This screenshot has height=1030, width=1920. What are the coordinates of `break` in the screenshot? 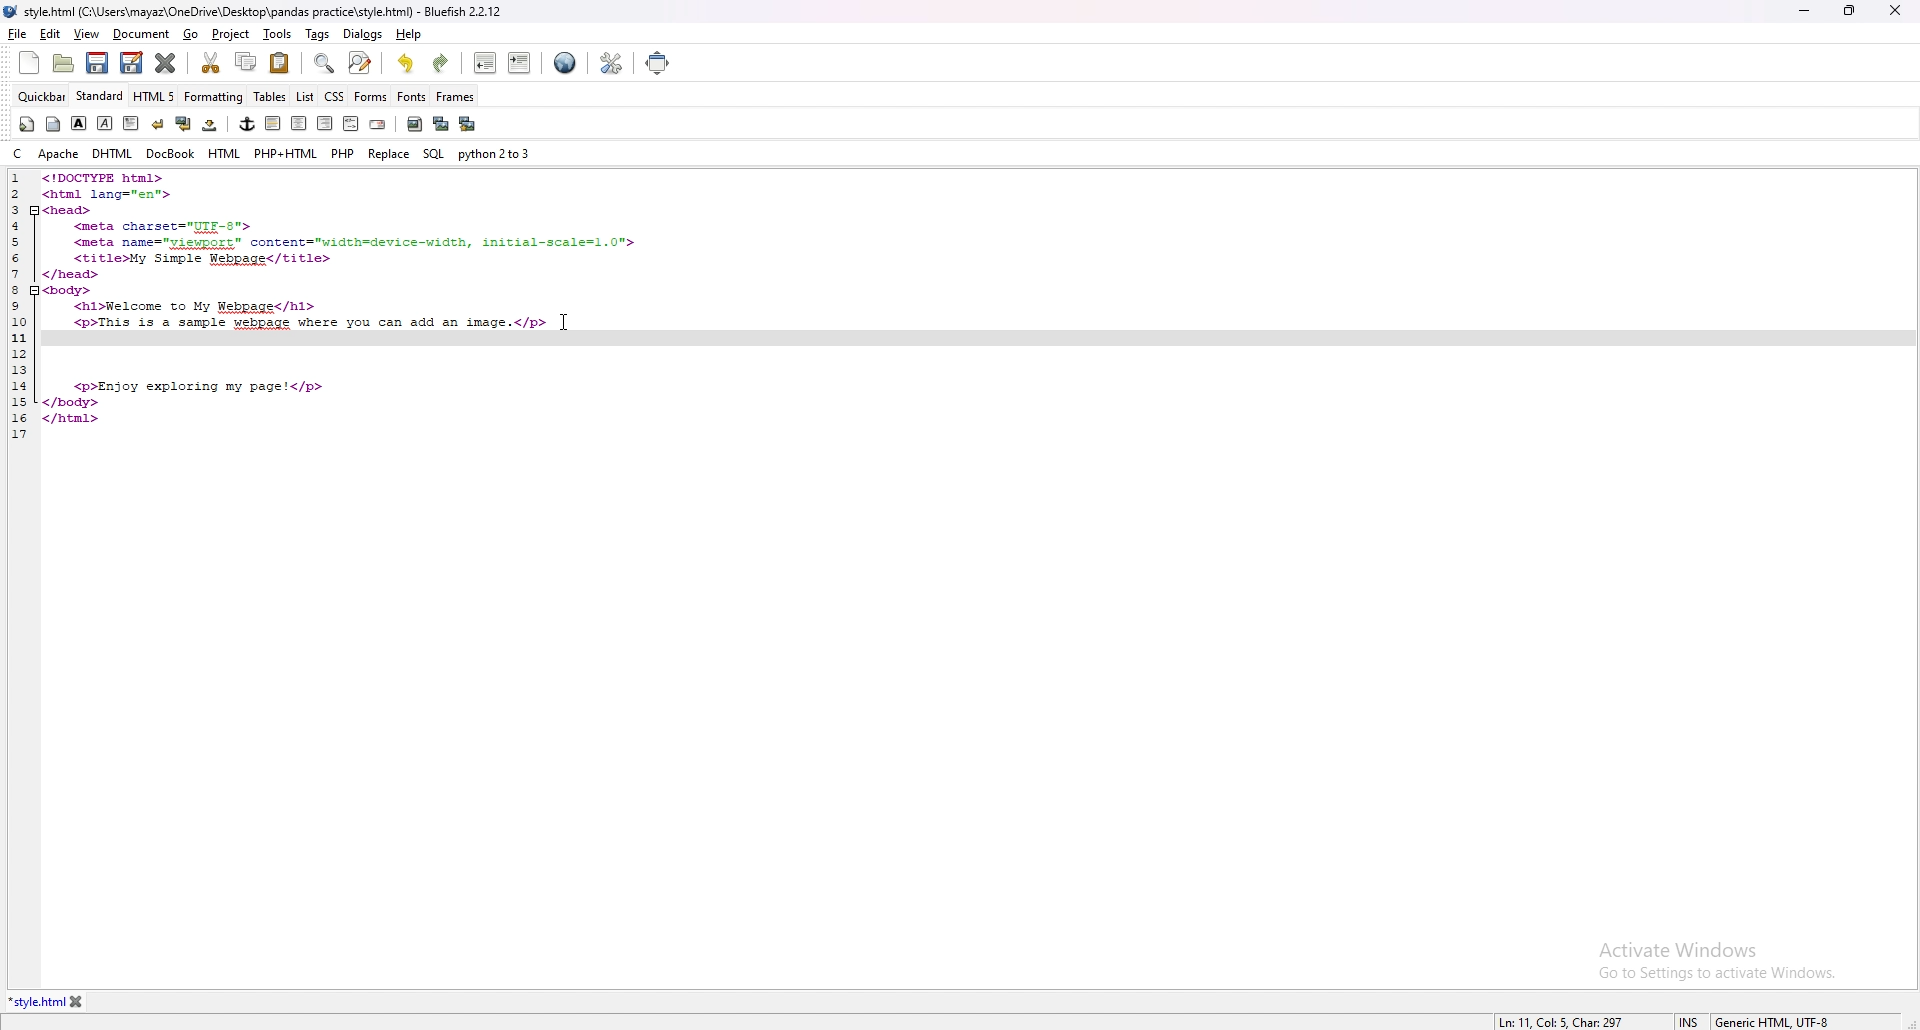 It's located at (158, 125).